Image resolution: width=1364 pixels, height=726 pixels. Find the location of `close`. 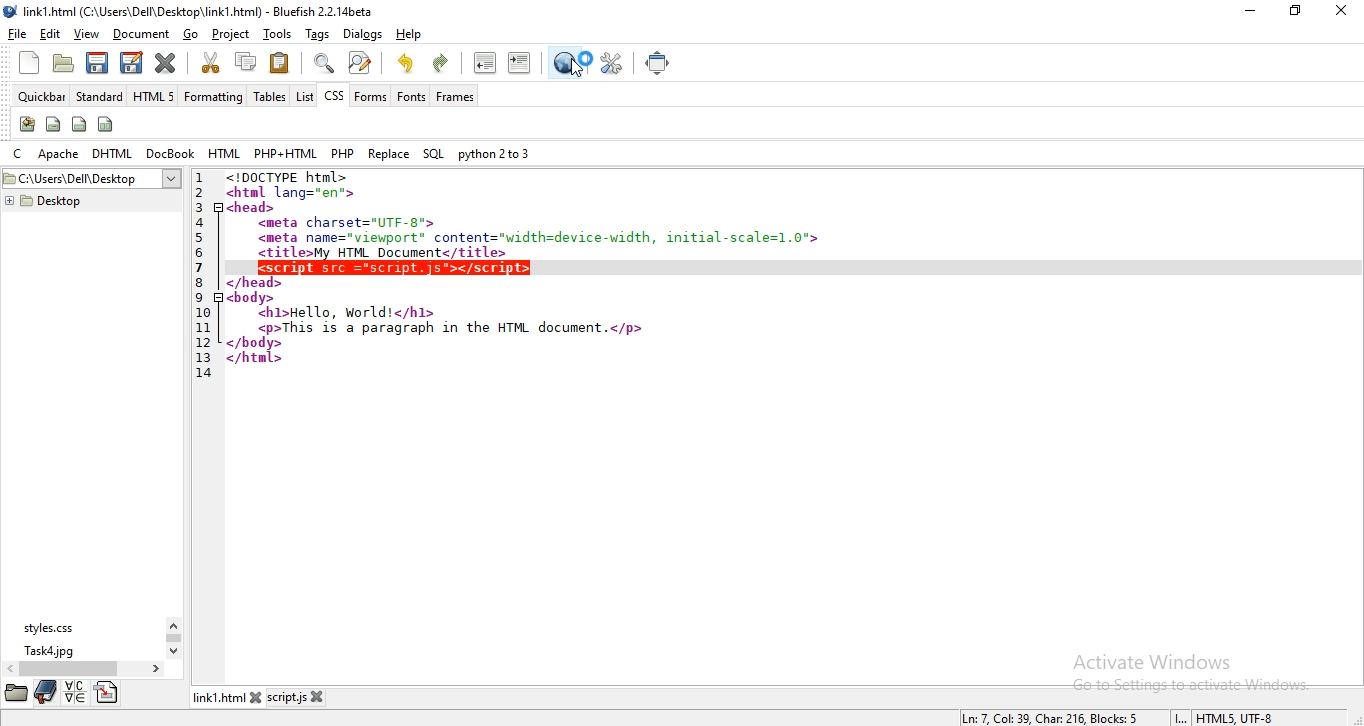

close is located at coordinates (324, 697).